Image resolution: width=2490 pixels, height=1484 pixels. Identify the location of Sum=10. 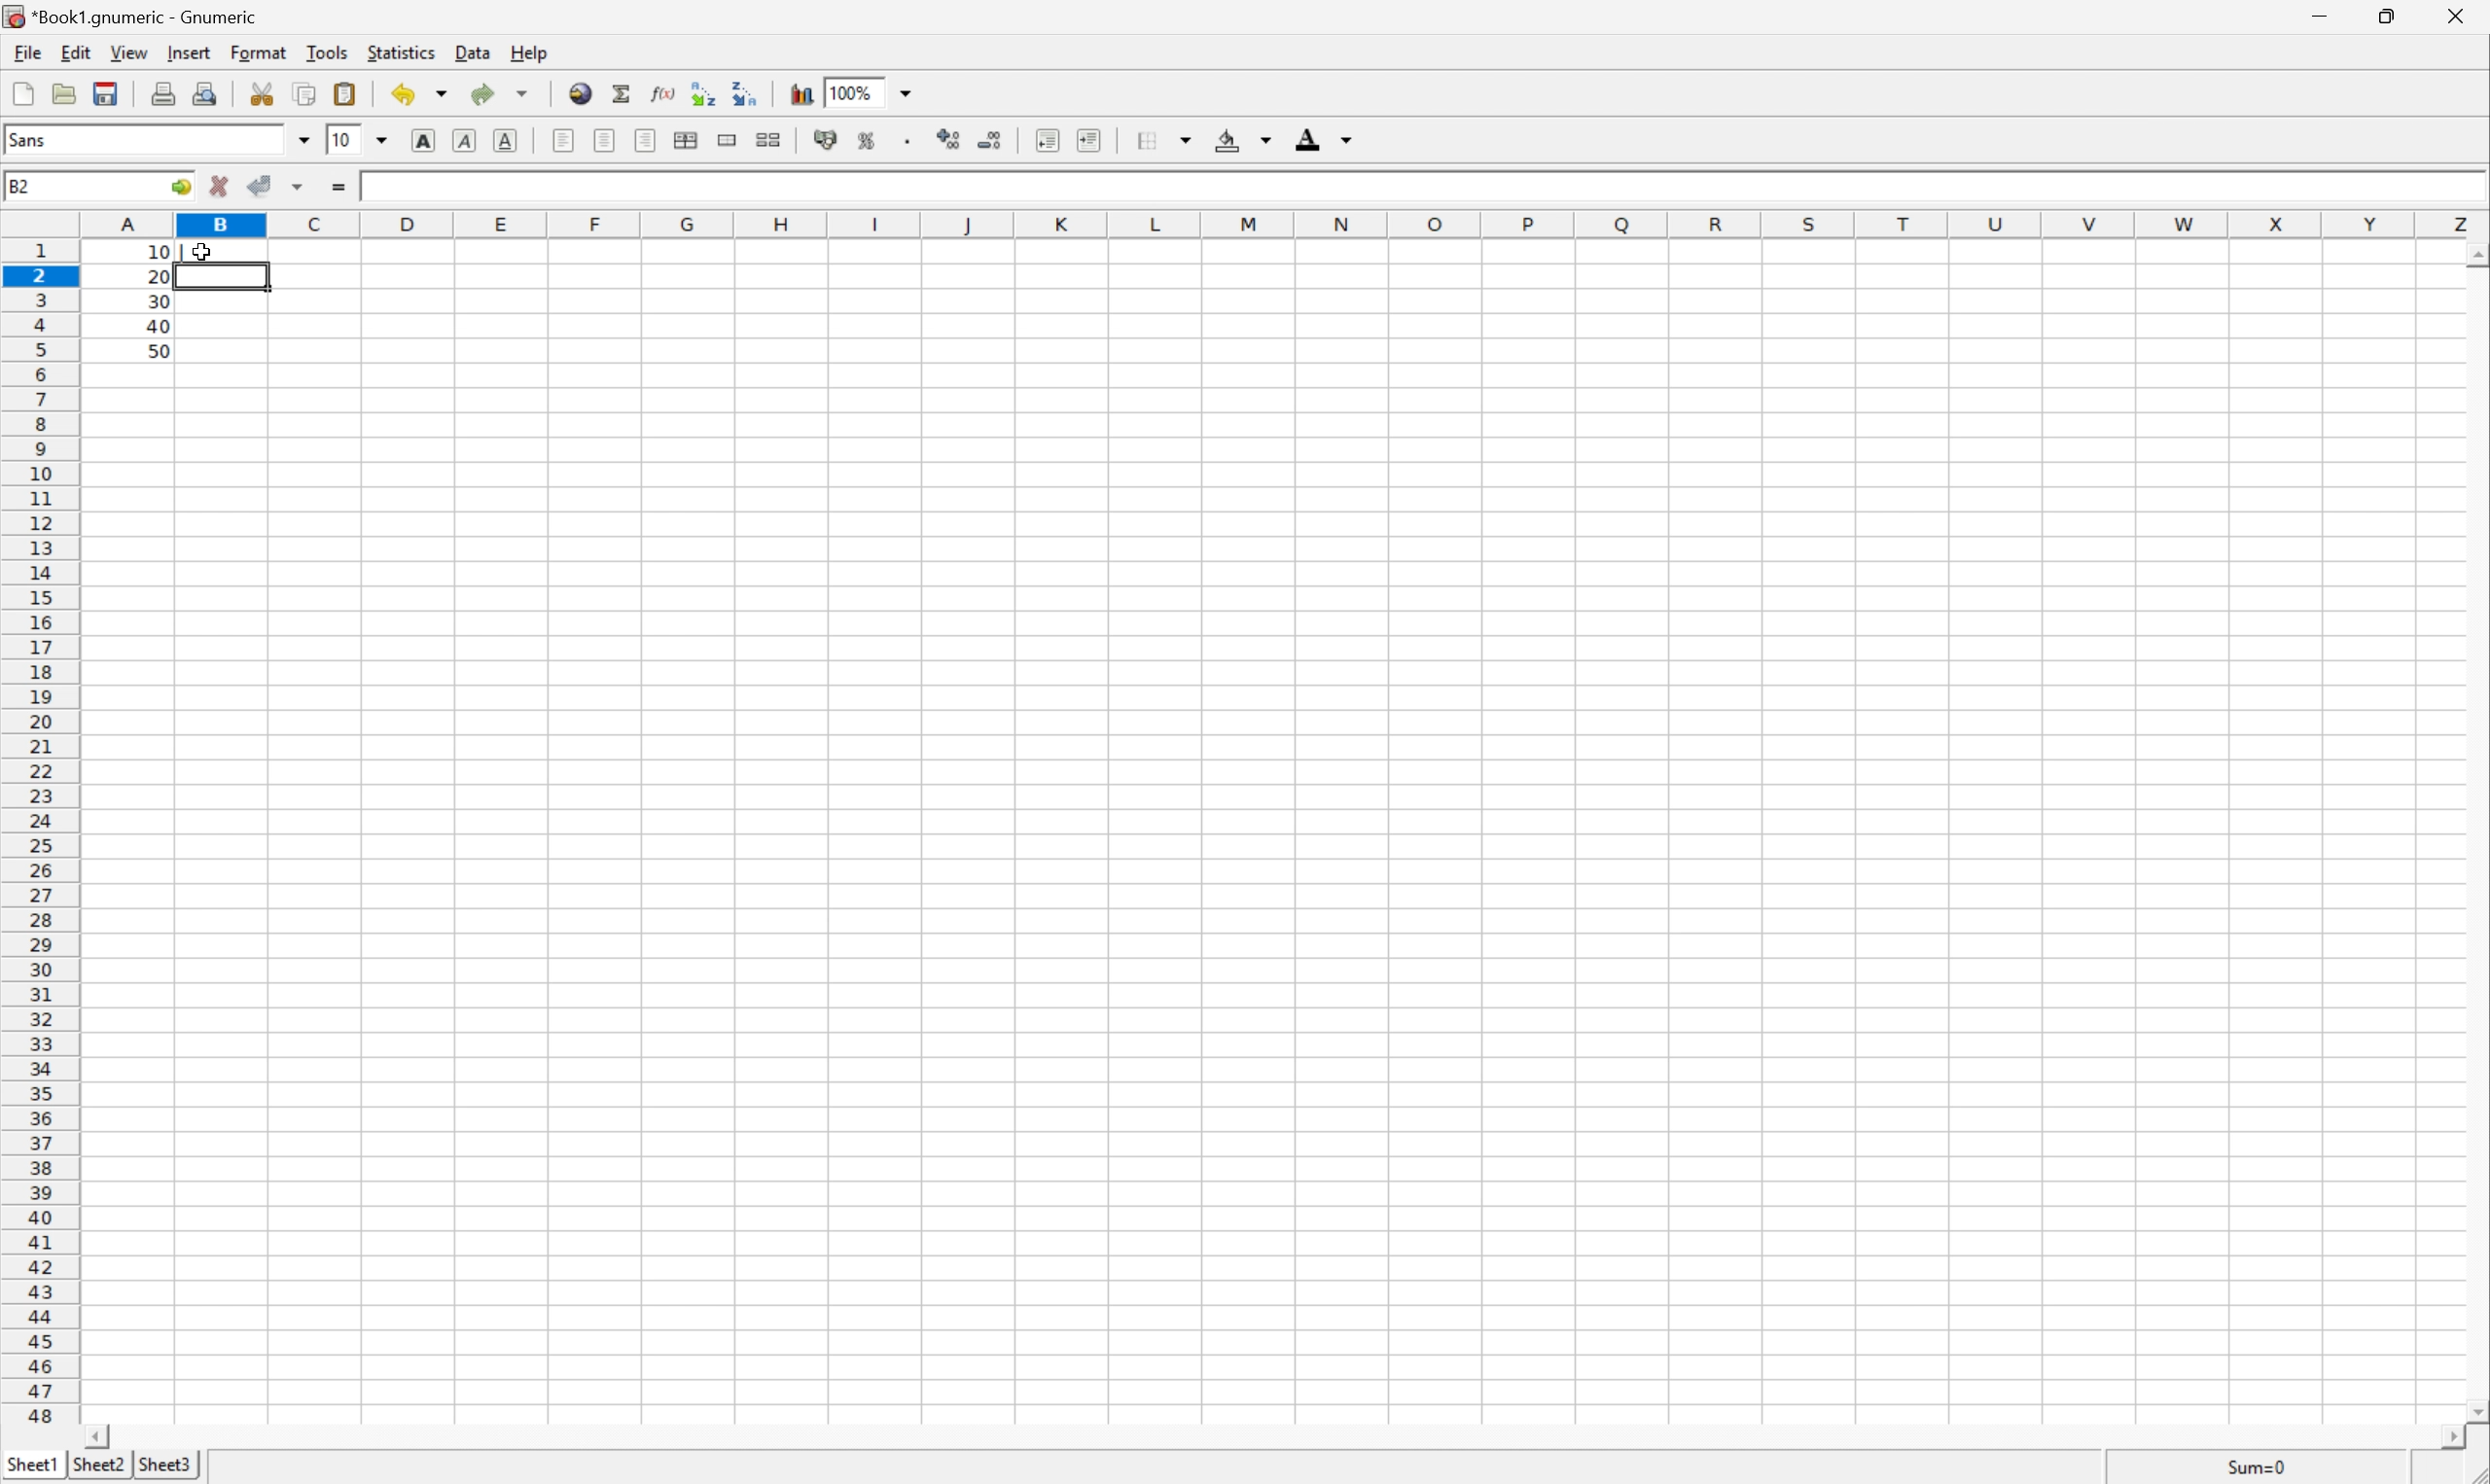
(2258, 1463).